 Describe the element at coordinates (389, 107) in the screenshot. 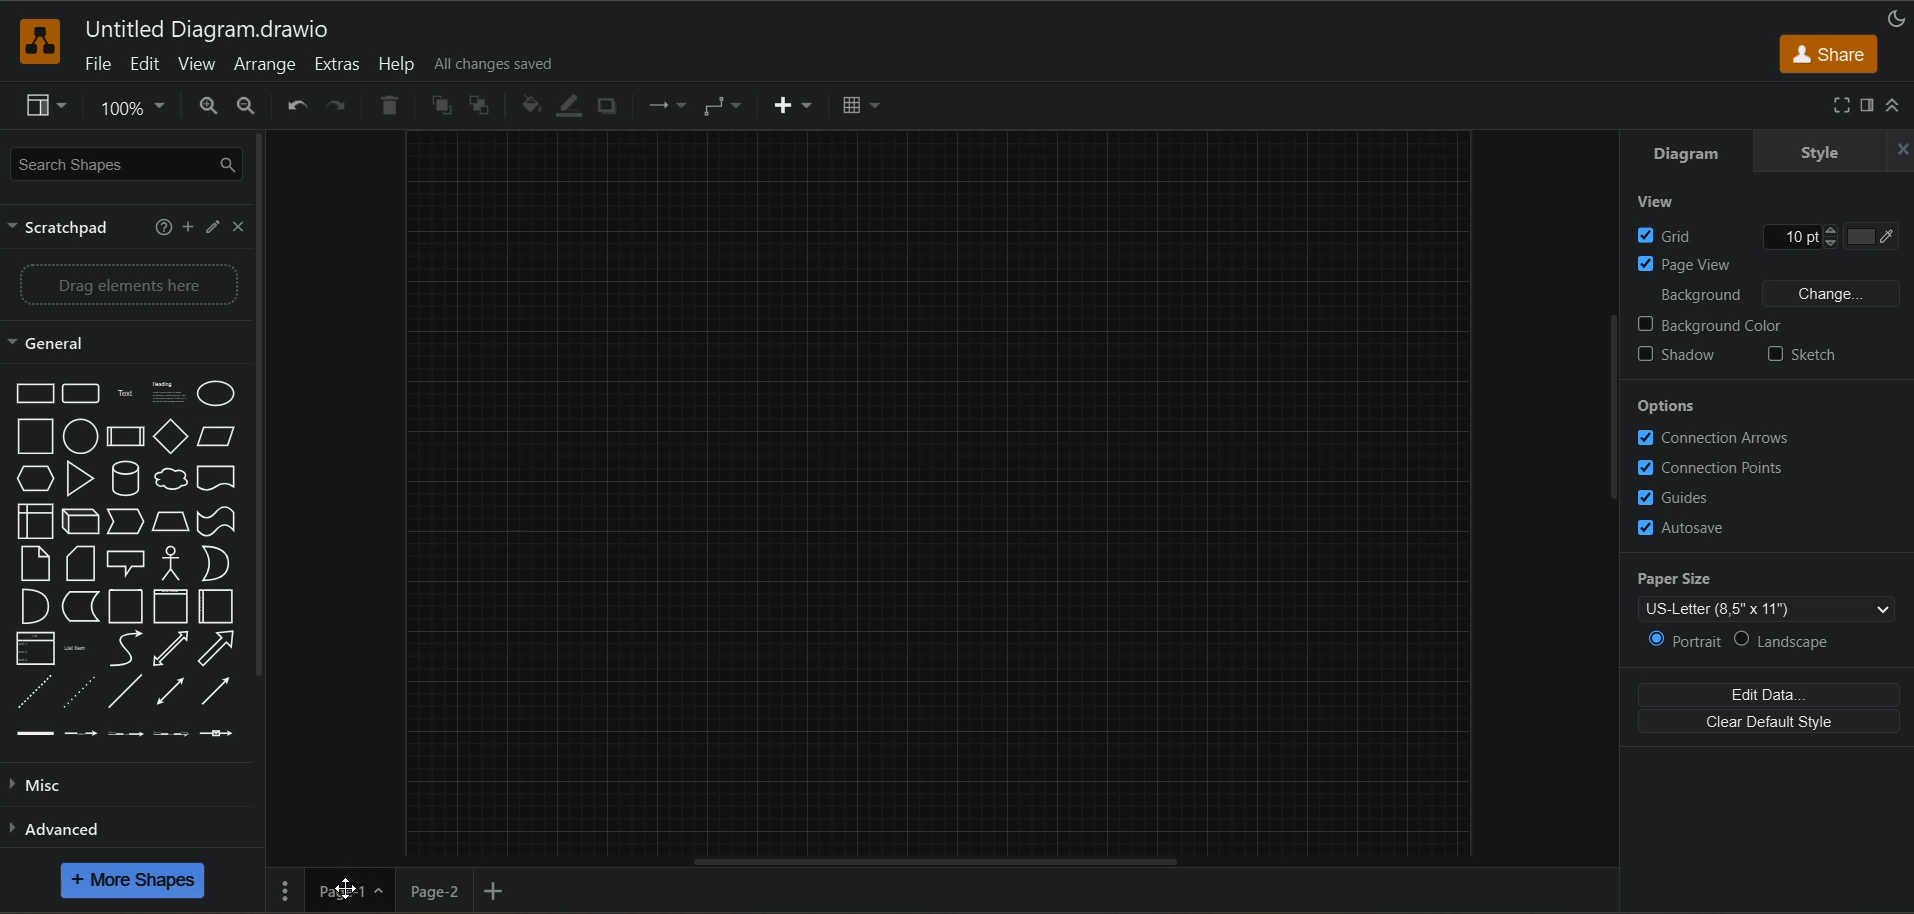

I see `delete` at that location.